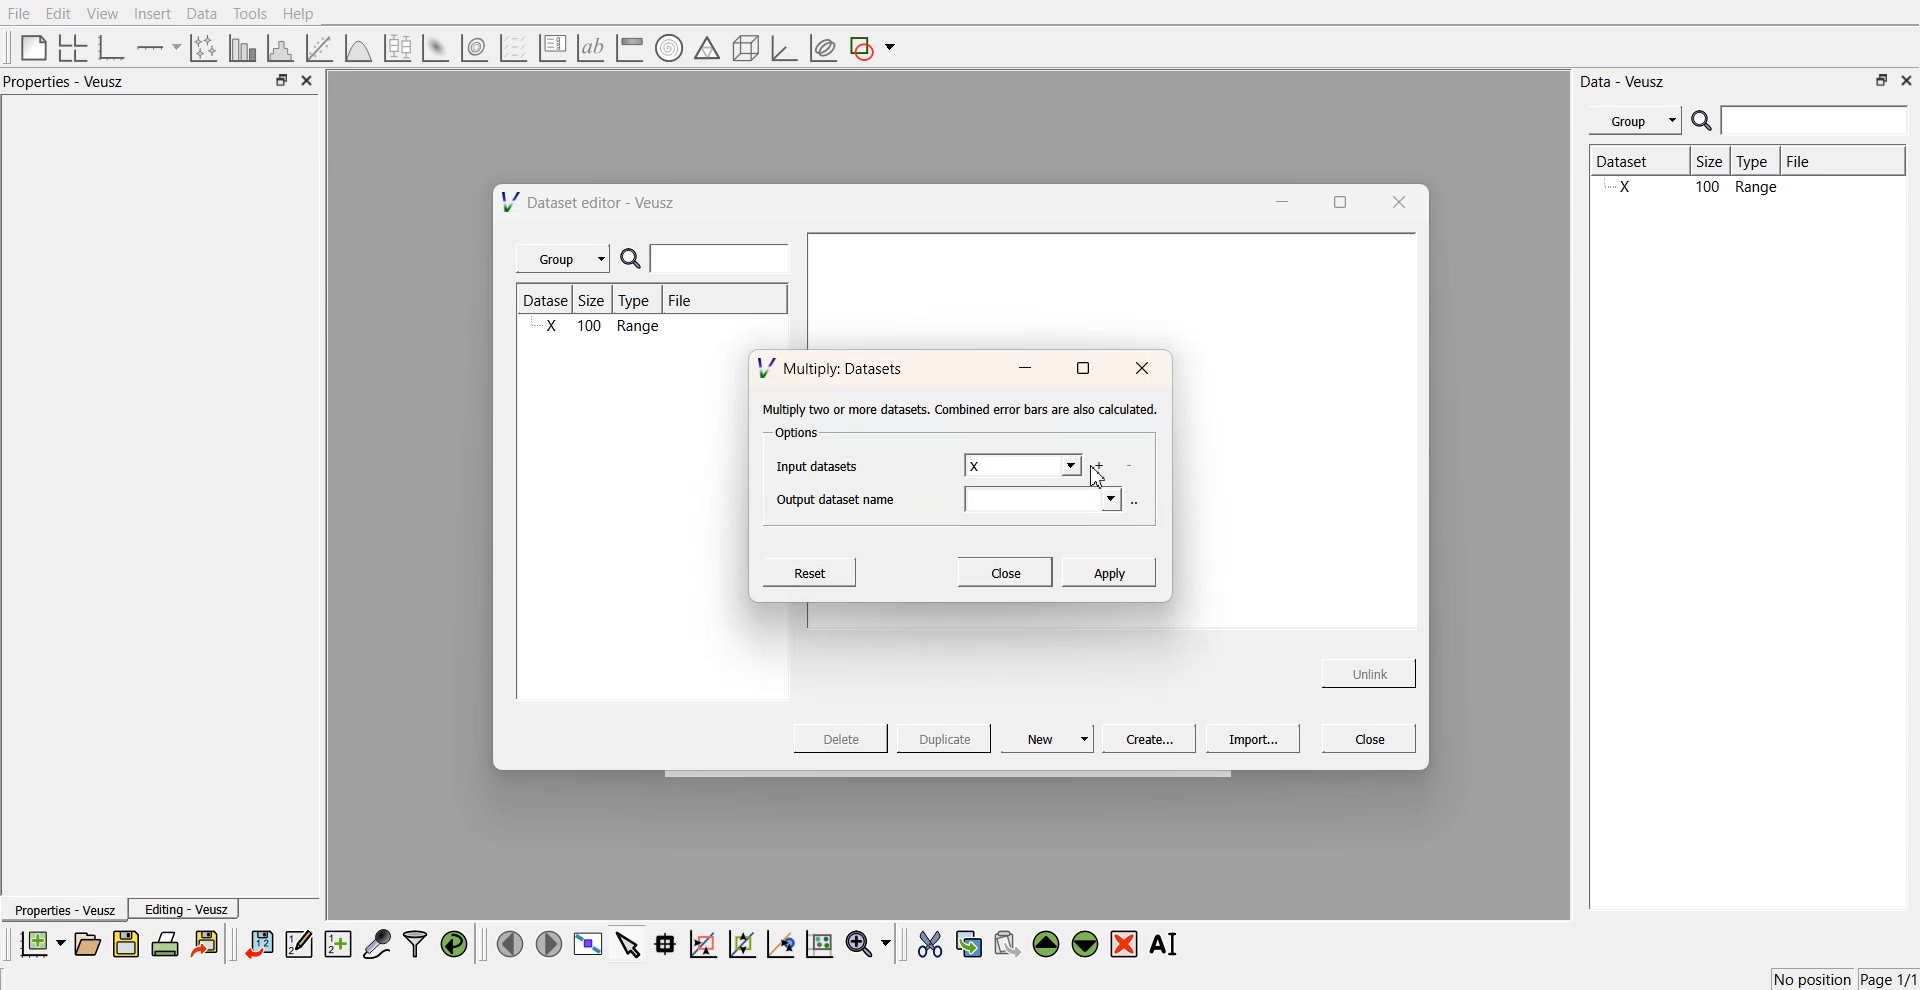  What do you see at coordinates (396, 45) in the screenshot?
I see `plot a boxplot` at bounding box center [396, 45].